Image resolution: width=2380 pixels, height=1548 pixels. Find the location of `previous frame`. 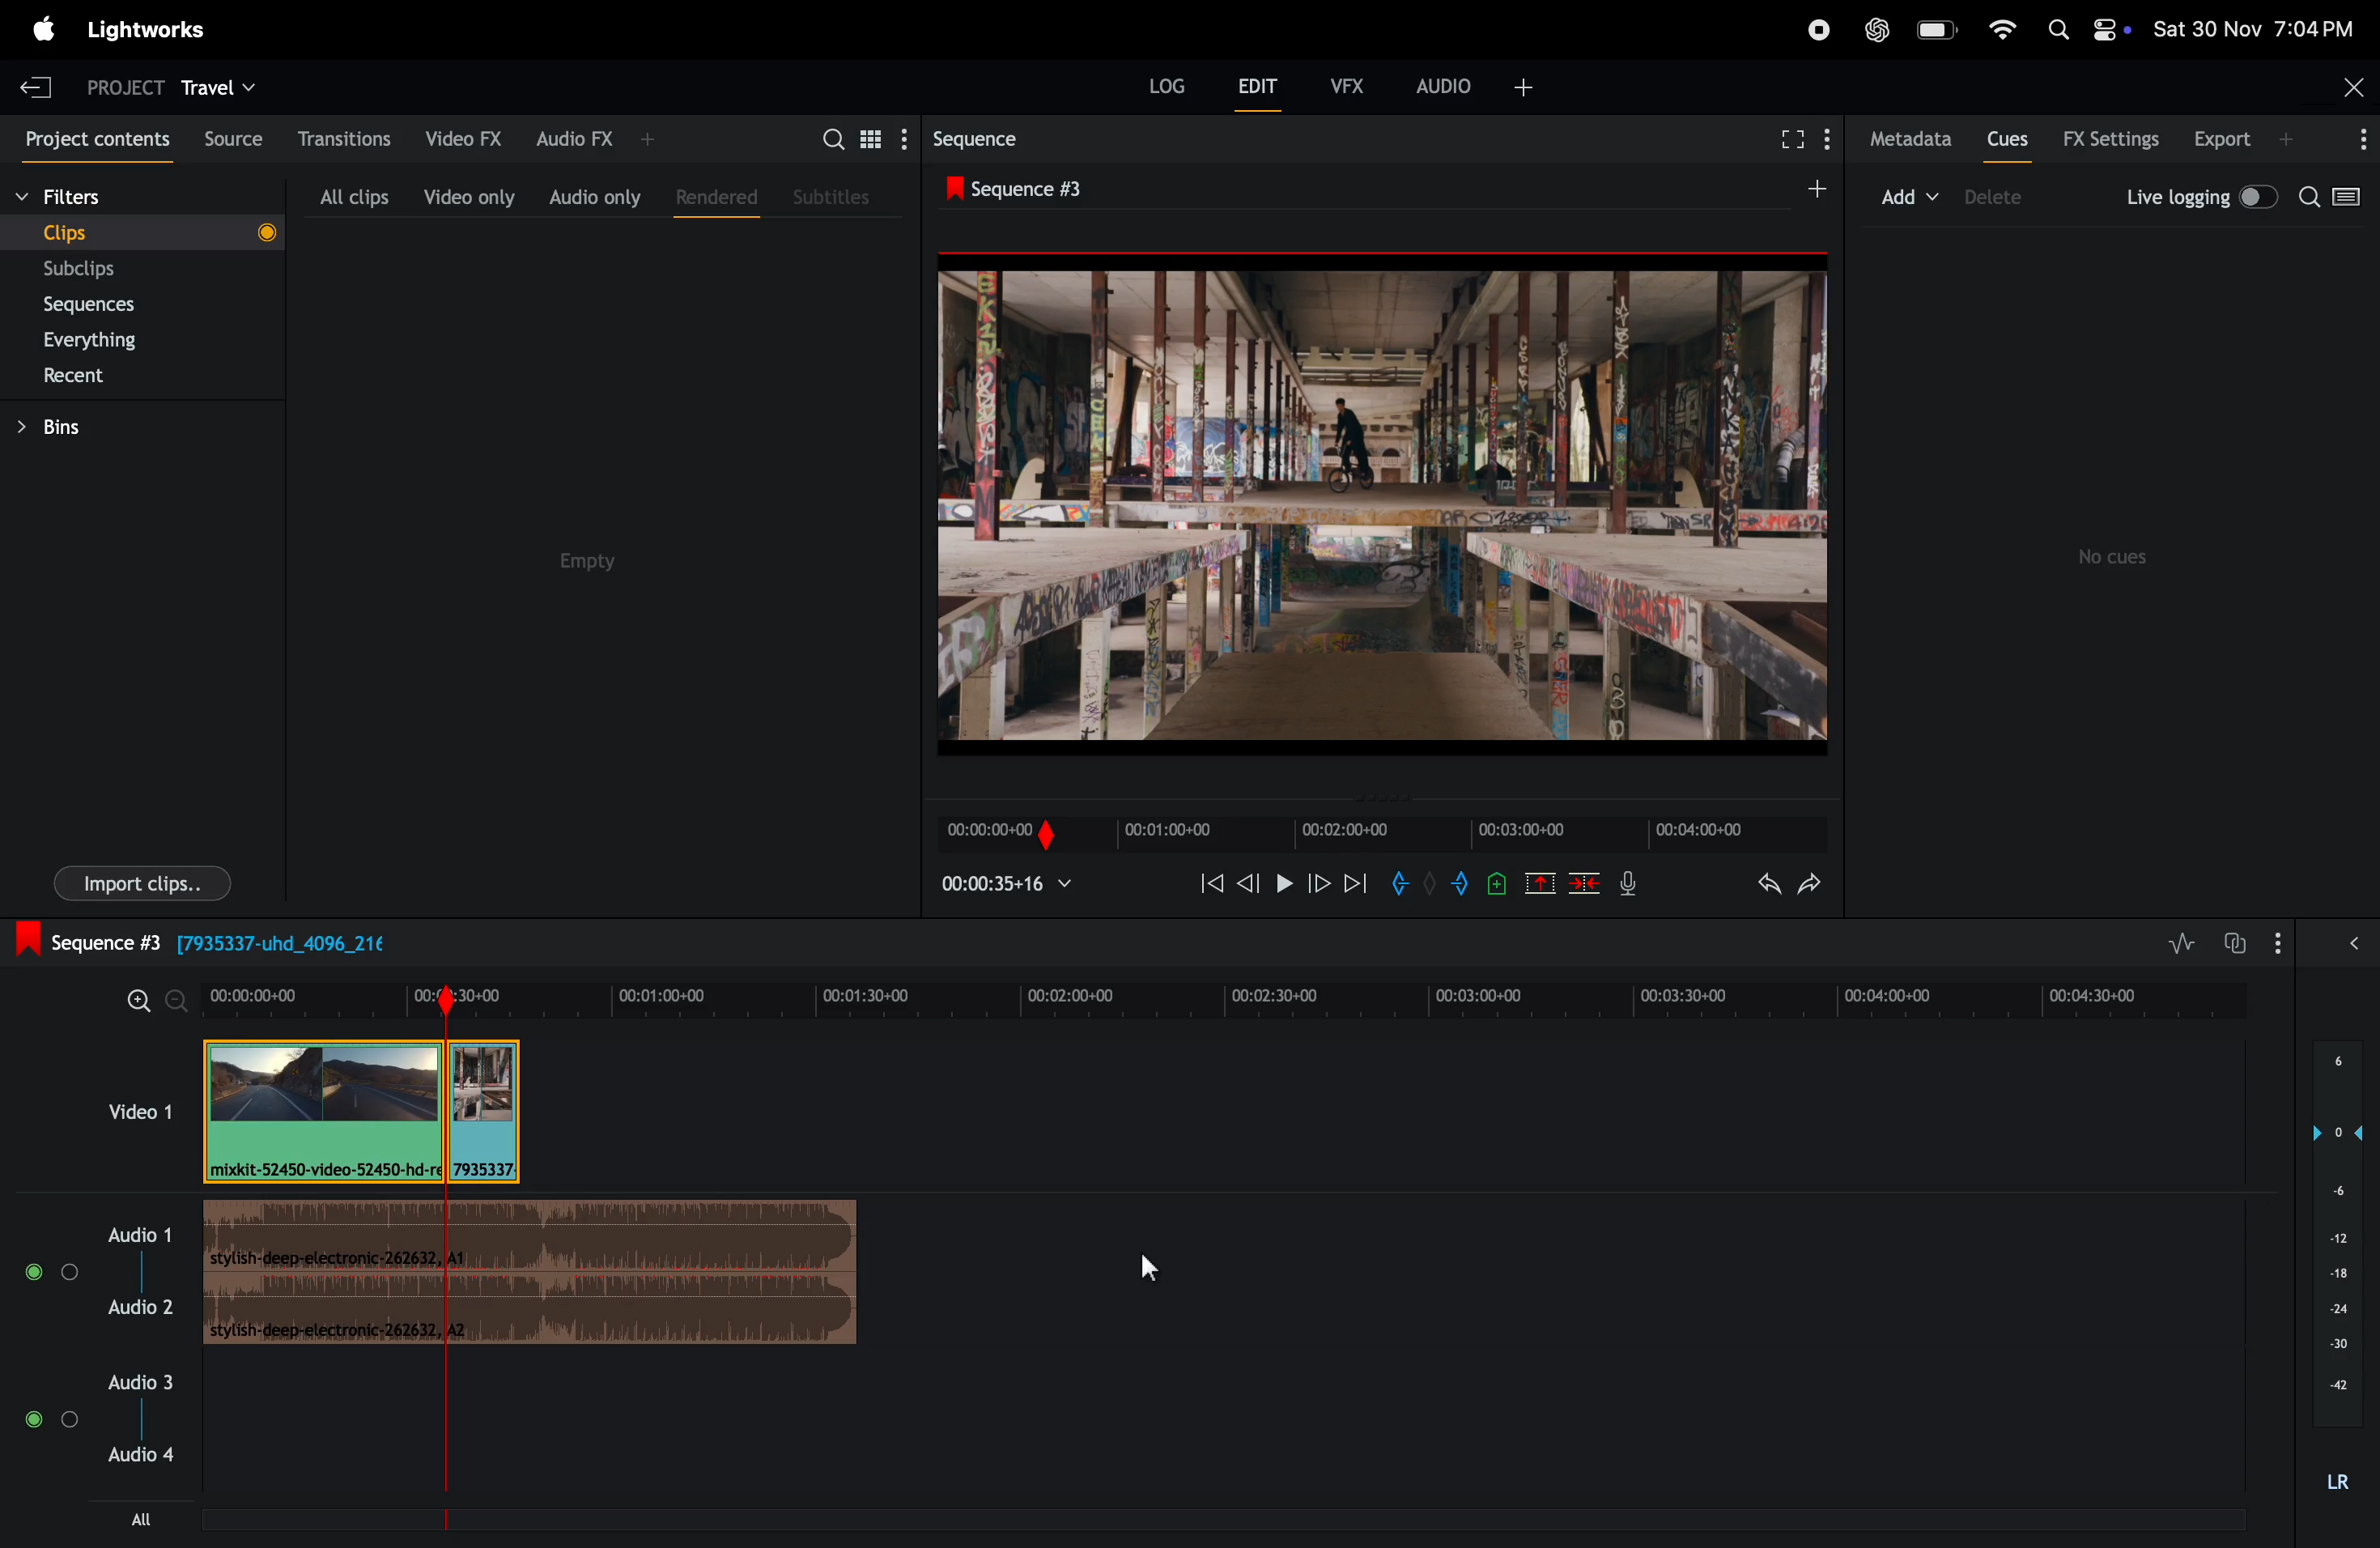

previous frame is located at coordinates (1207, 883).